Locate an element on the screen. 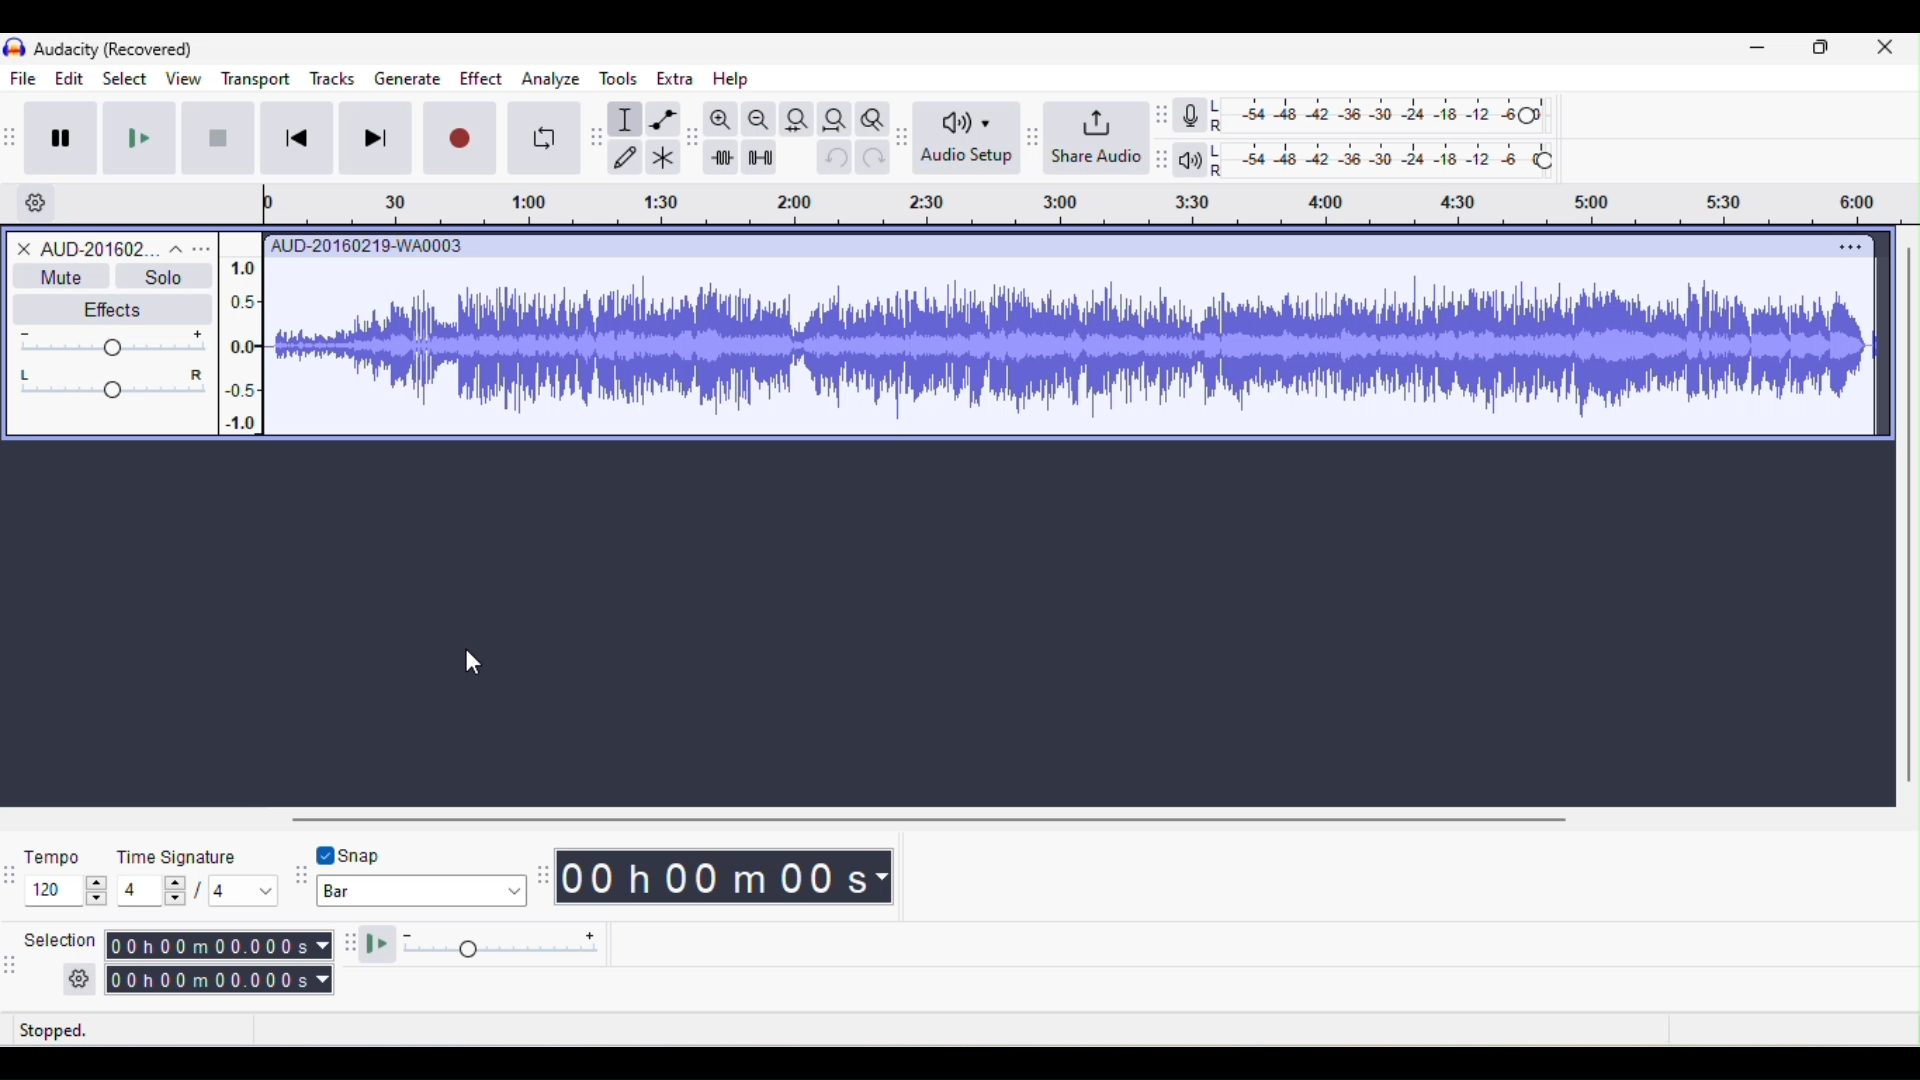 This screenshot has height=1080, width=1920. audacity recording meter toolbar is located at coordinates (1163, 116).